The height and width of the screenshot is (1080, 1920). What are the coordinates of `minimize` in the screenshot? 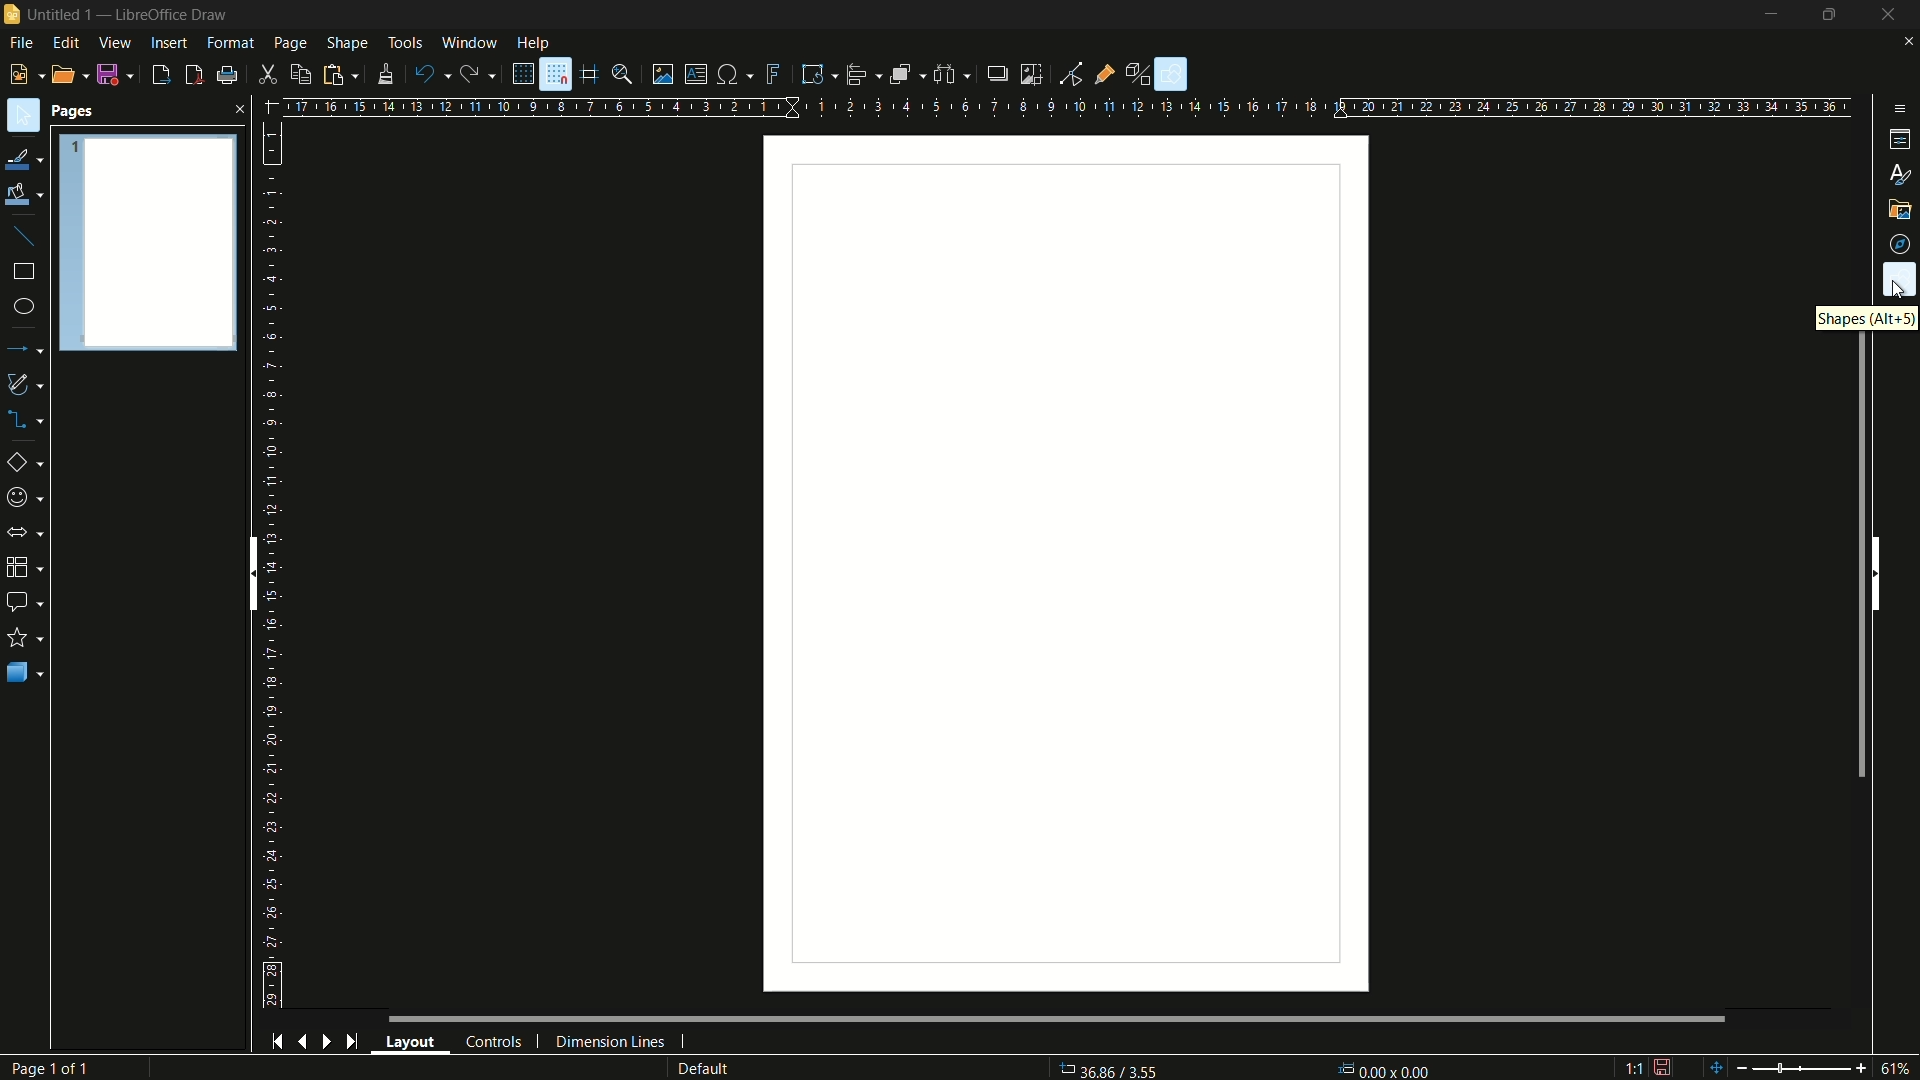 It's located at (1772, 16).